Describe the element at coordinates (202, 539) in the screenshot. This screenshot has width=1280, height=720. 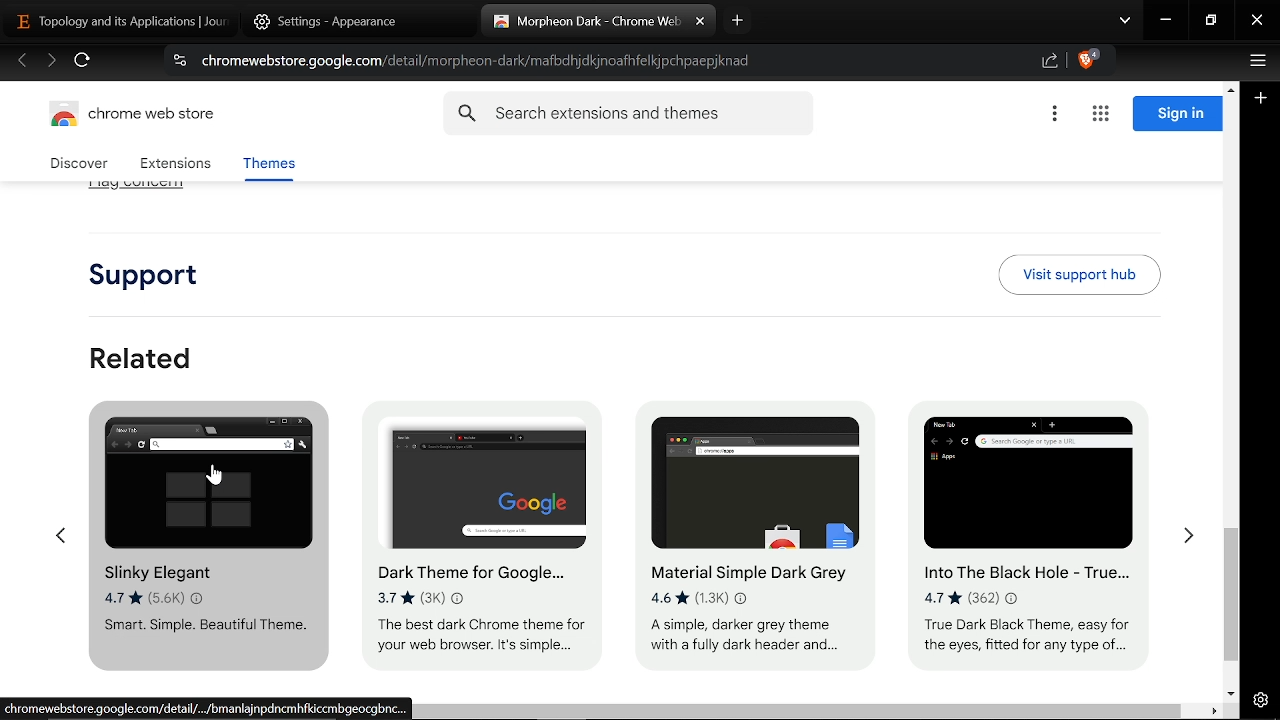
I see `Slinky Elegant theme` at that location.